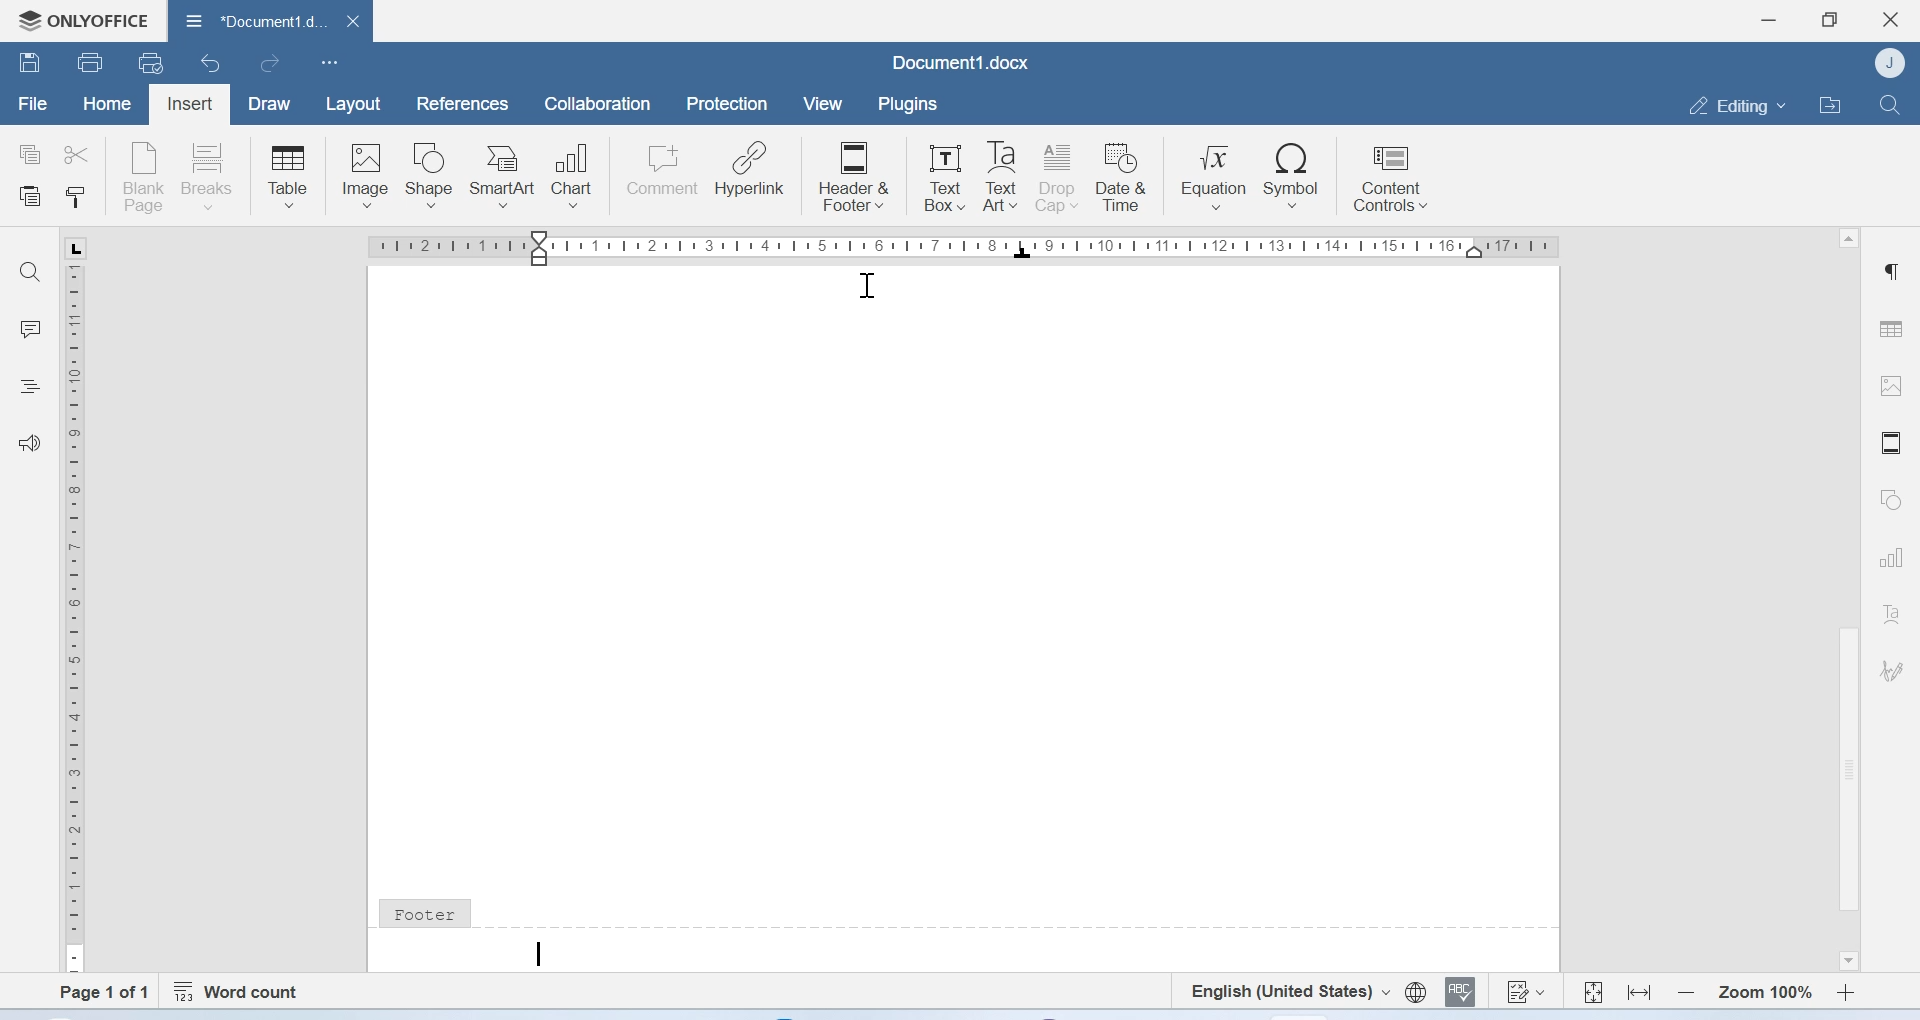  Describe the element at coordinates (967, 250) in the screenshot. I see `Scale` at that location.